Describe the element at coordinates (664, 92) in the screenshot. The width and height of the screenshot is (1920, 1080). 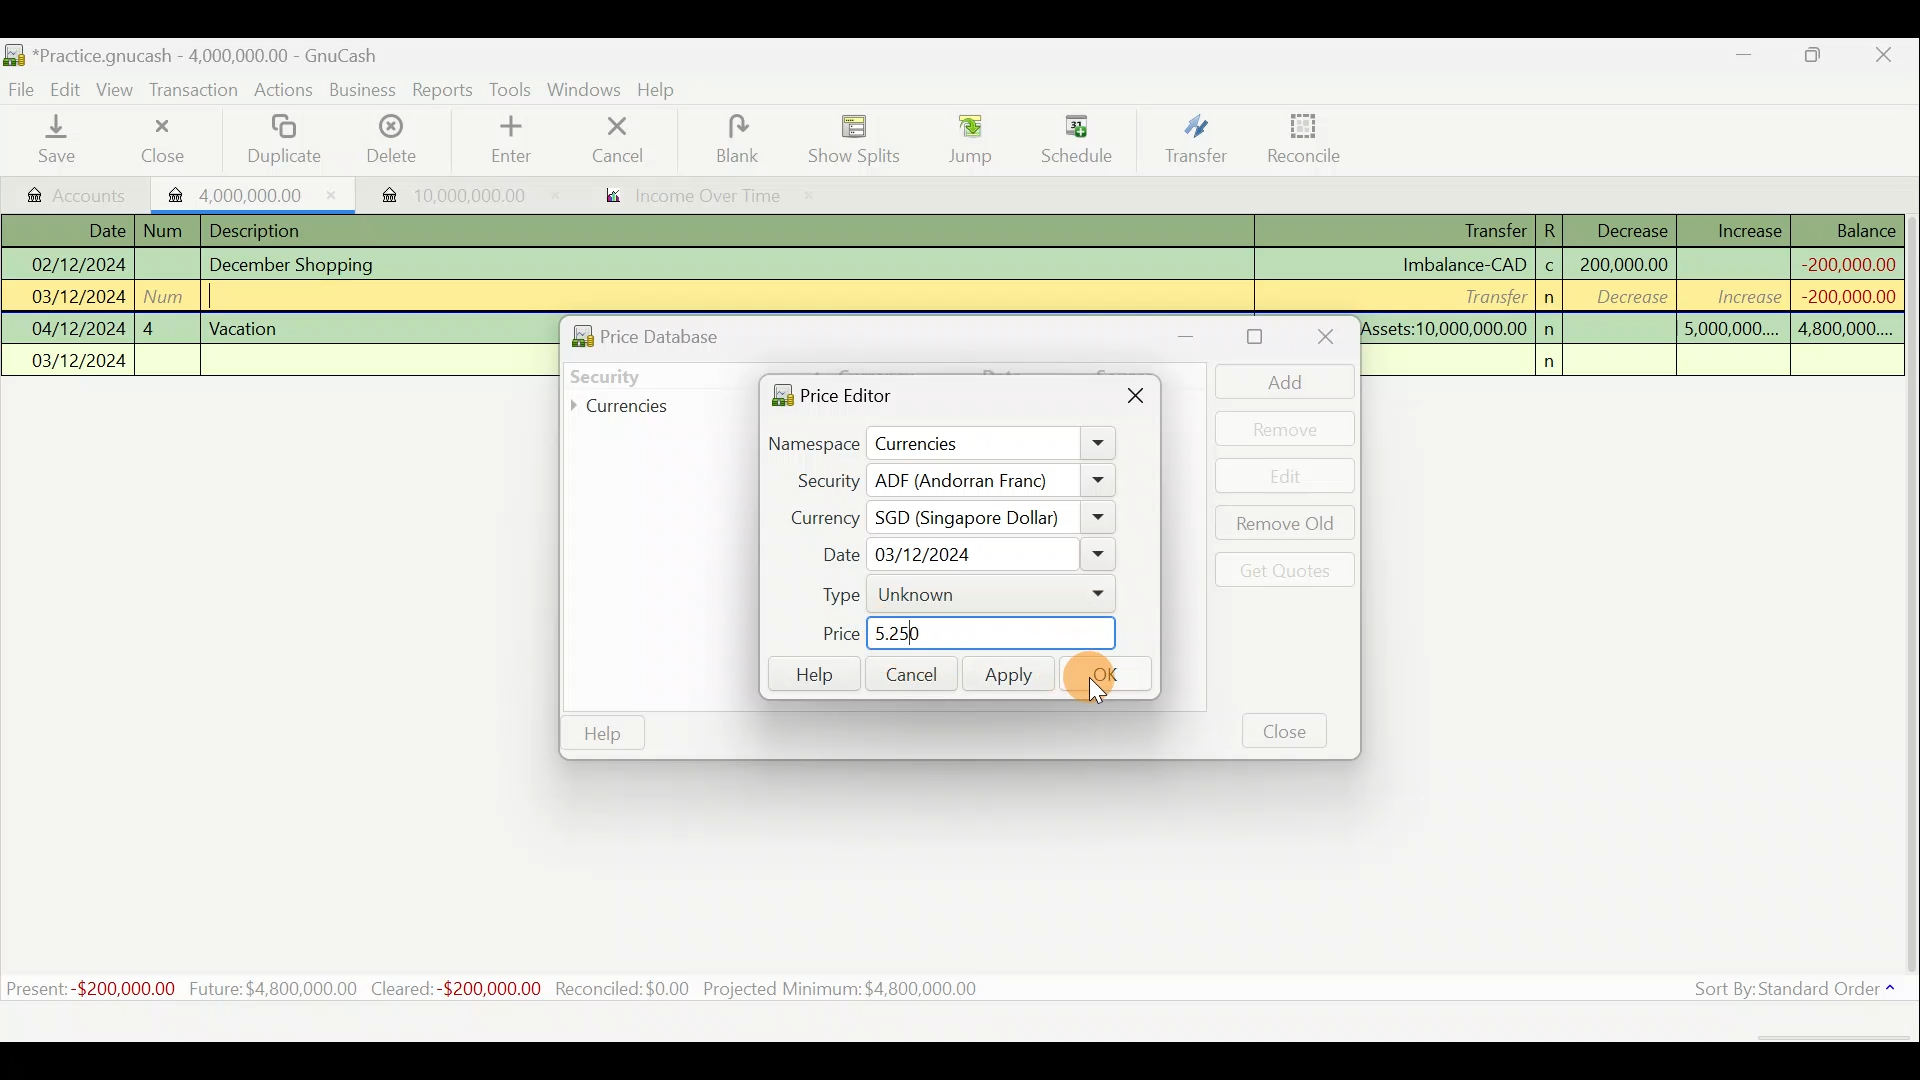
I see `Help` at that location.